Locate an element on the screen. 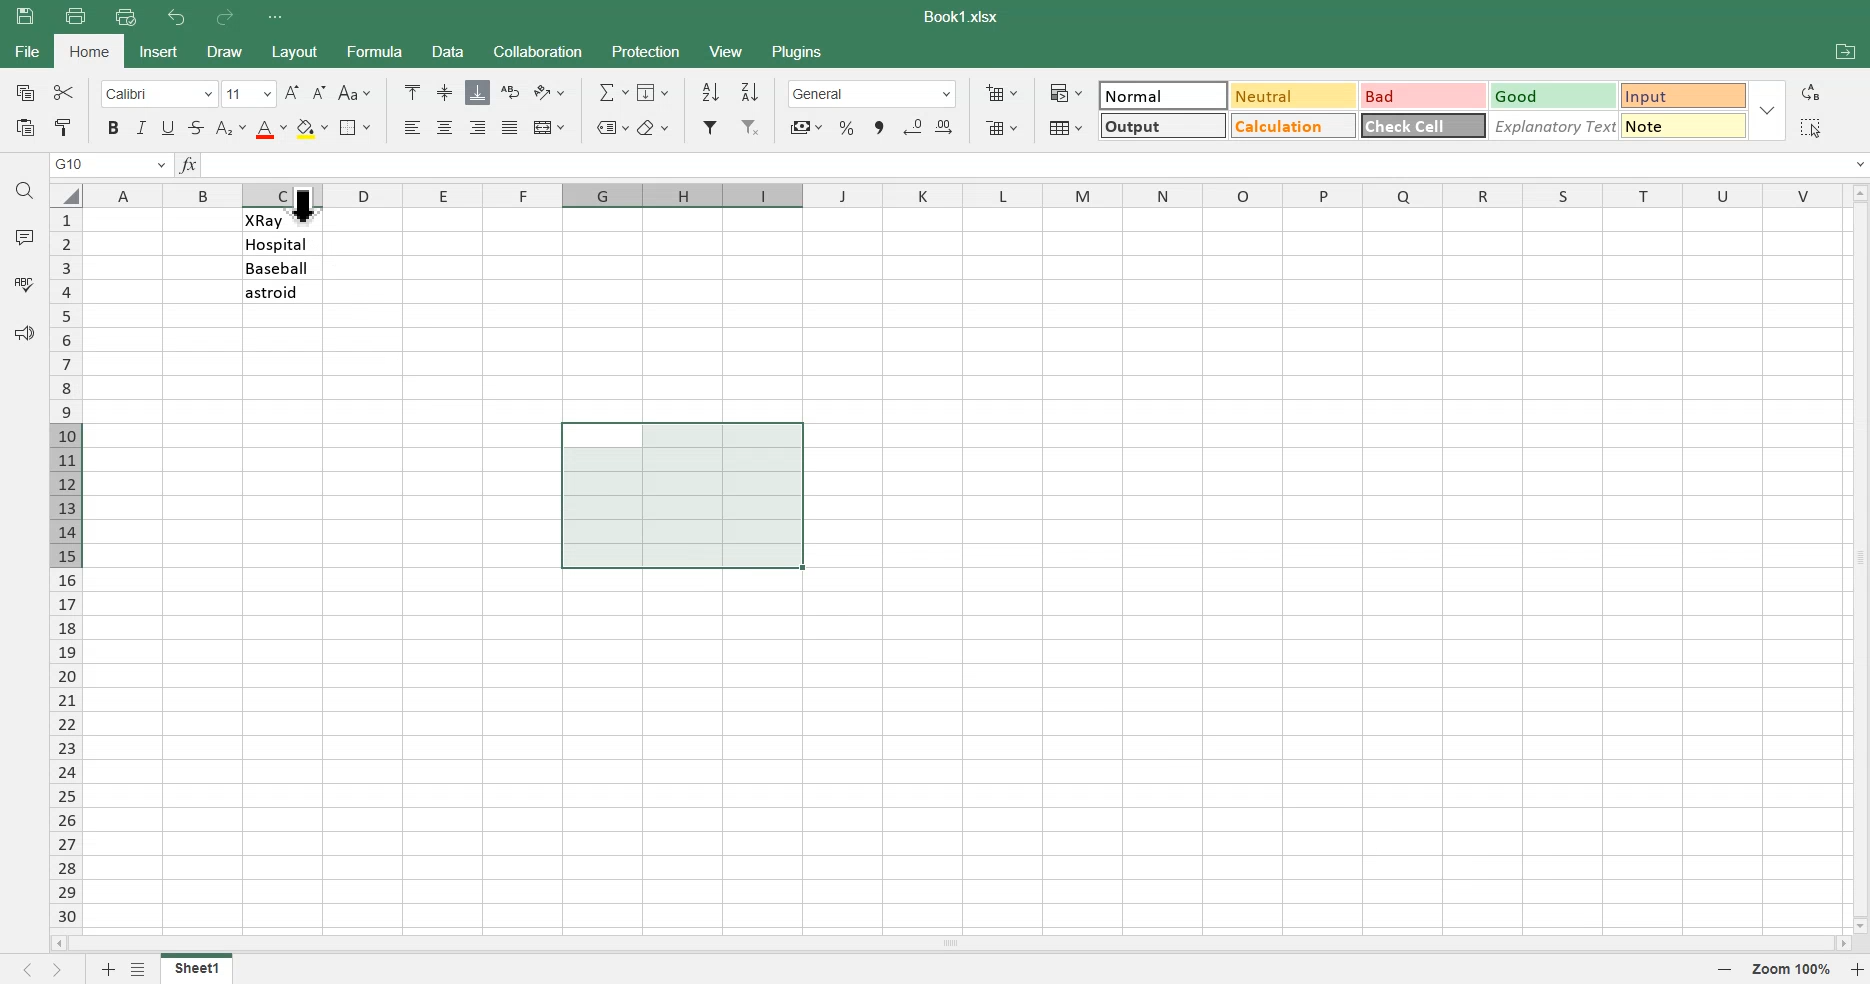  Vertical Row Number line is located at coordinates (65, 567).